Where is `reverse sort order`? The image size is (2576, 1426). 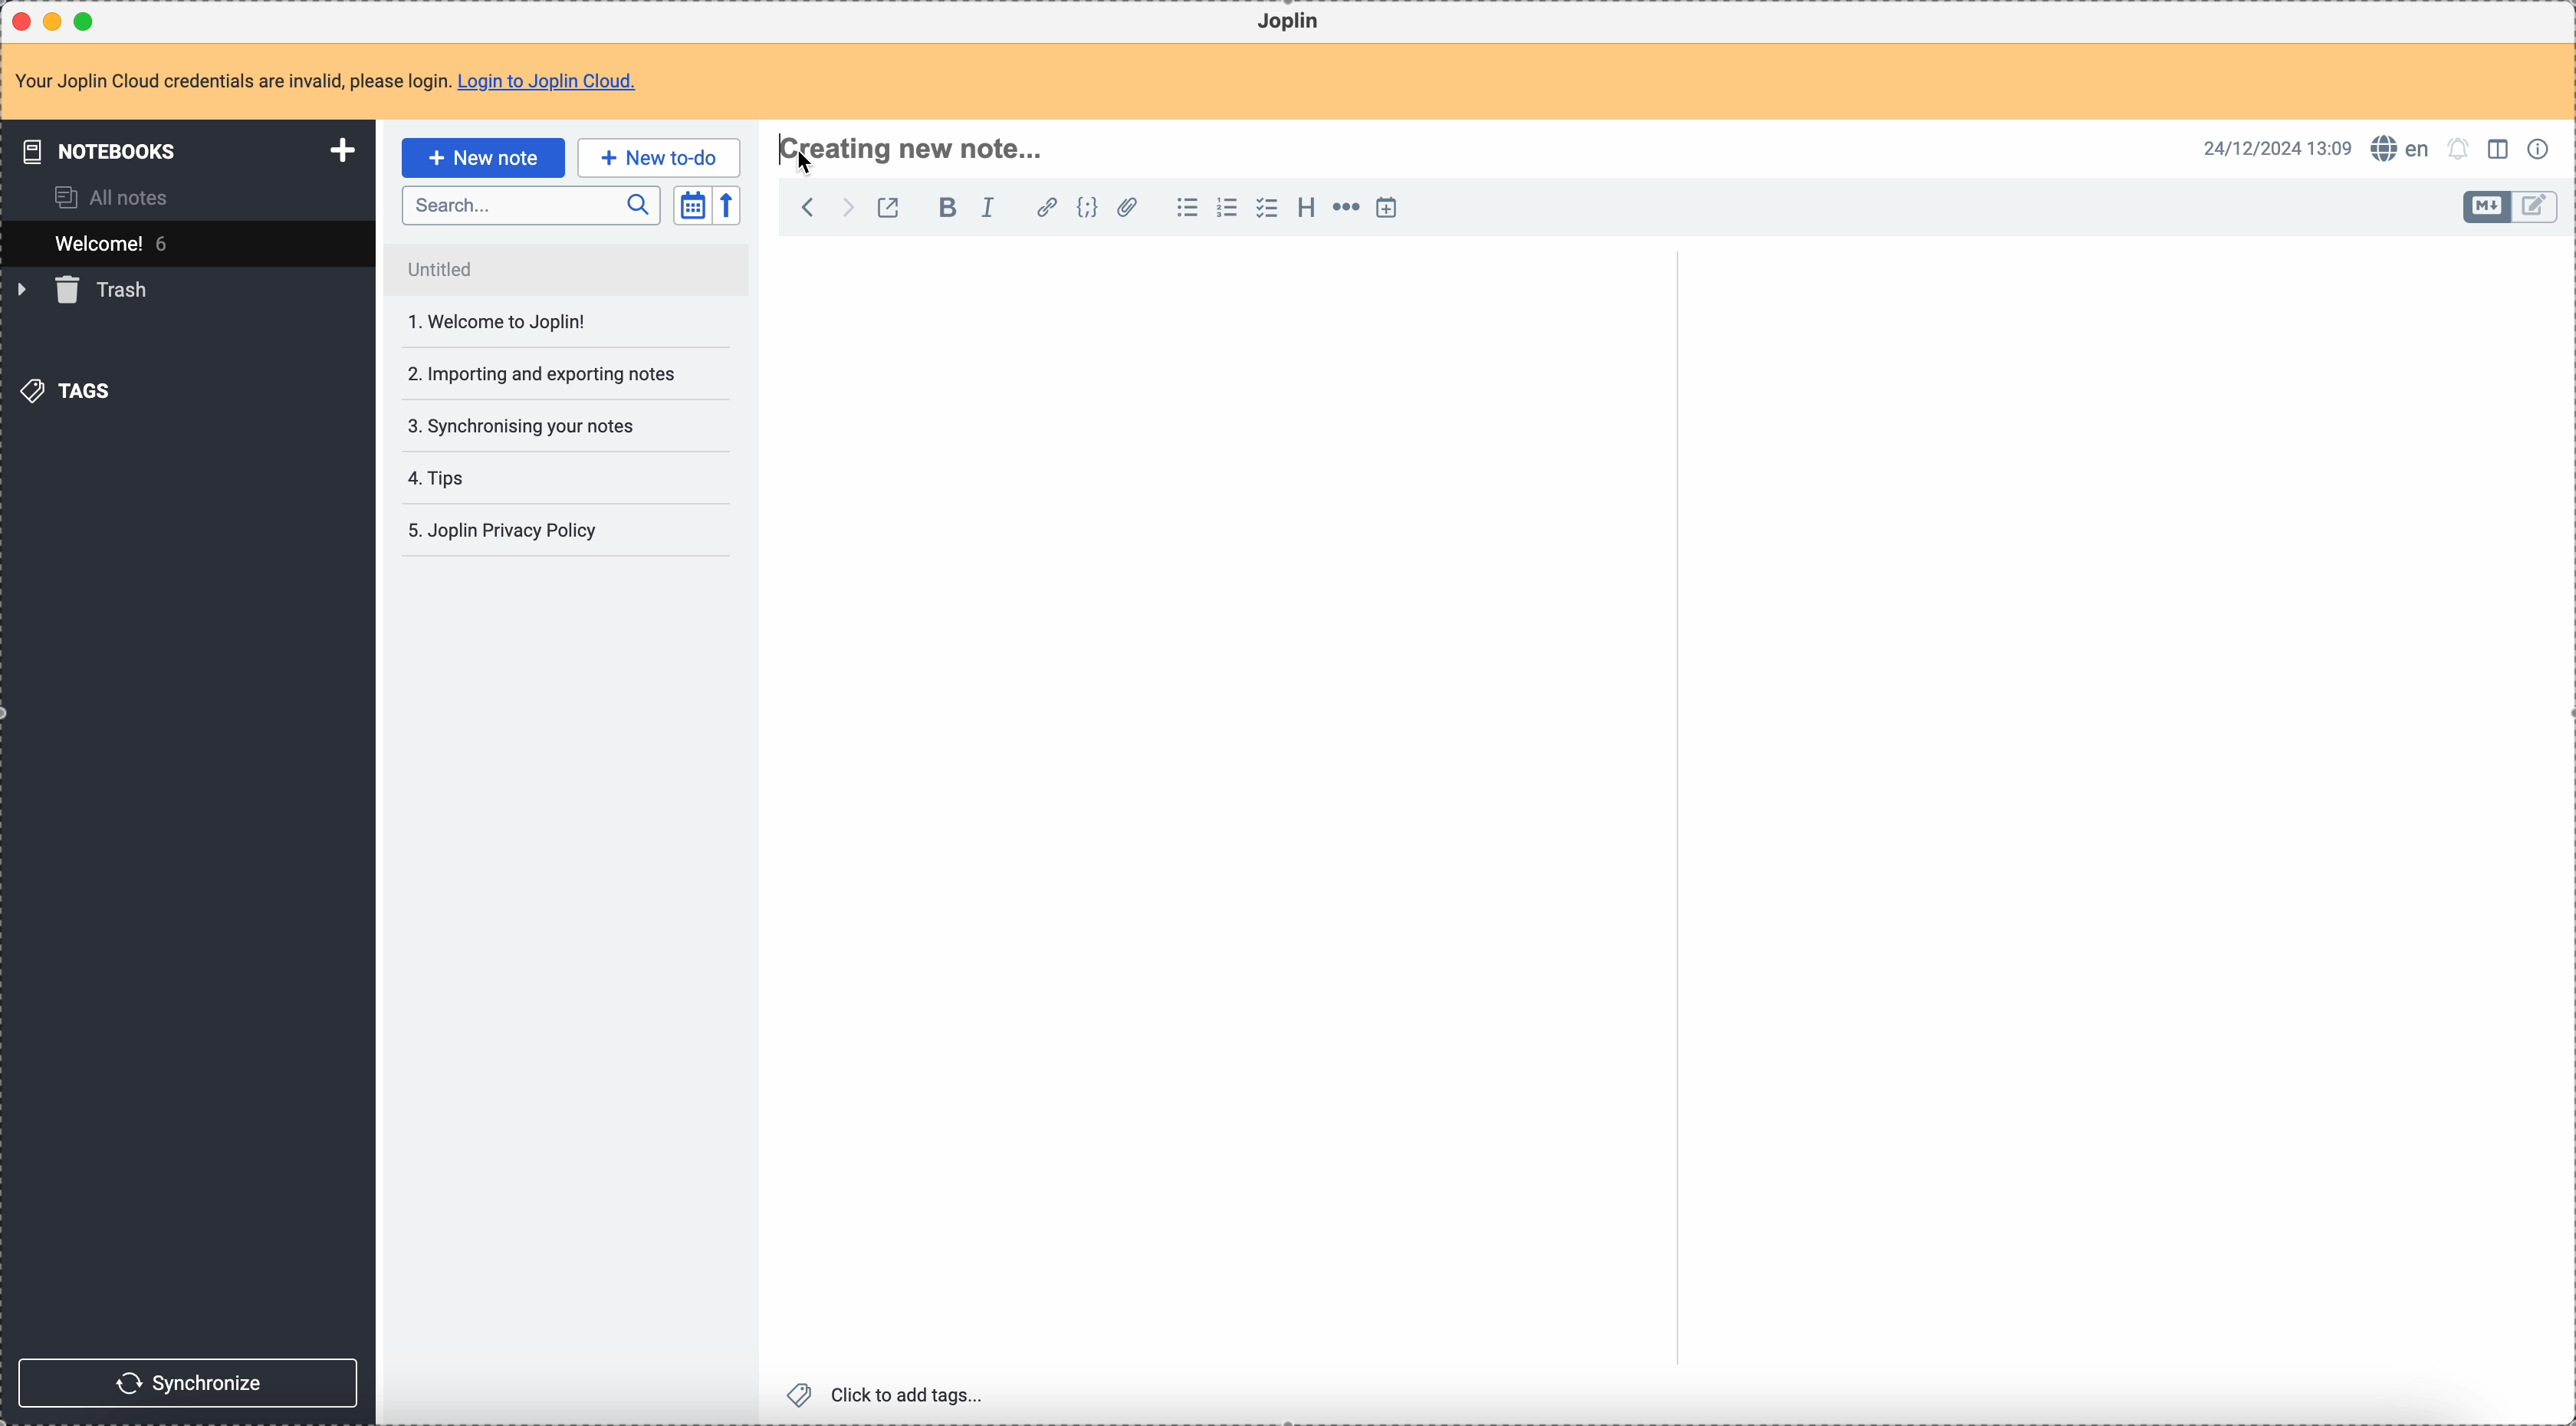 reverse sort order is located at coordinates (730, 206).